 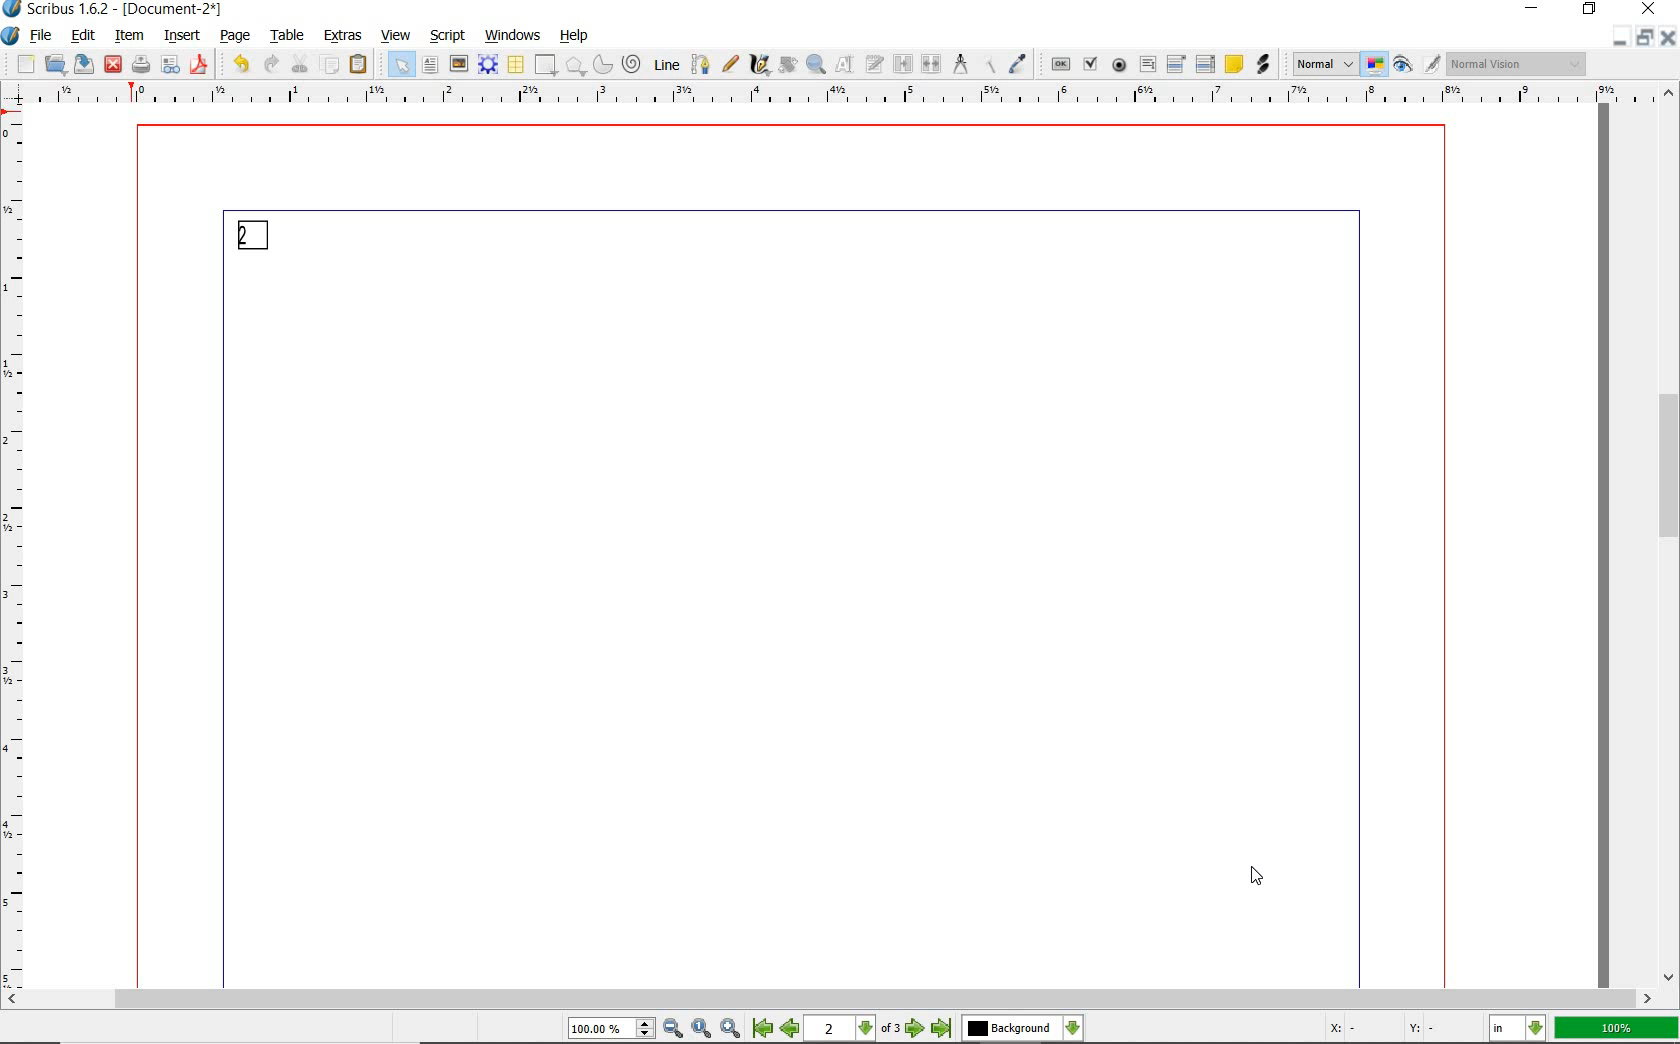 I want to click on table, so click(x=289, y=37).